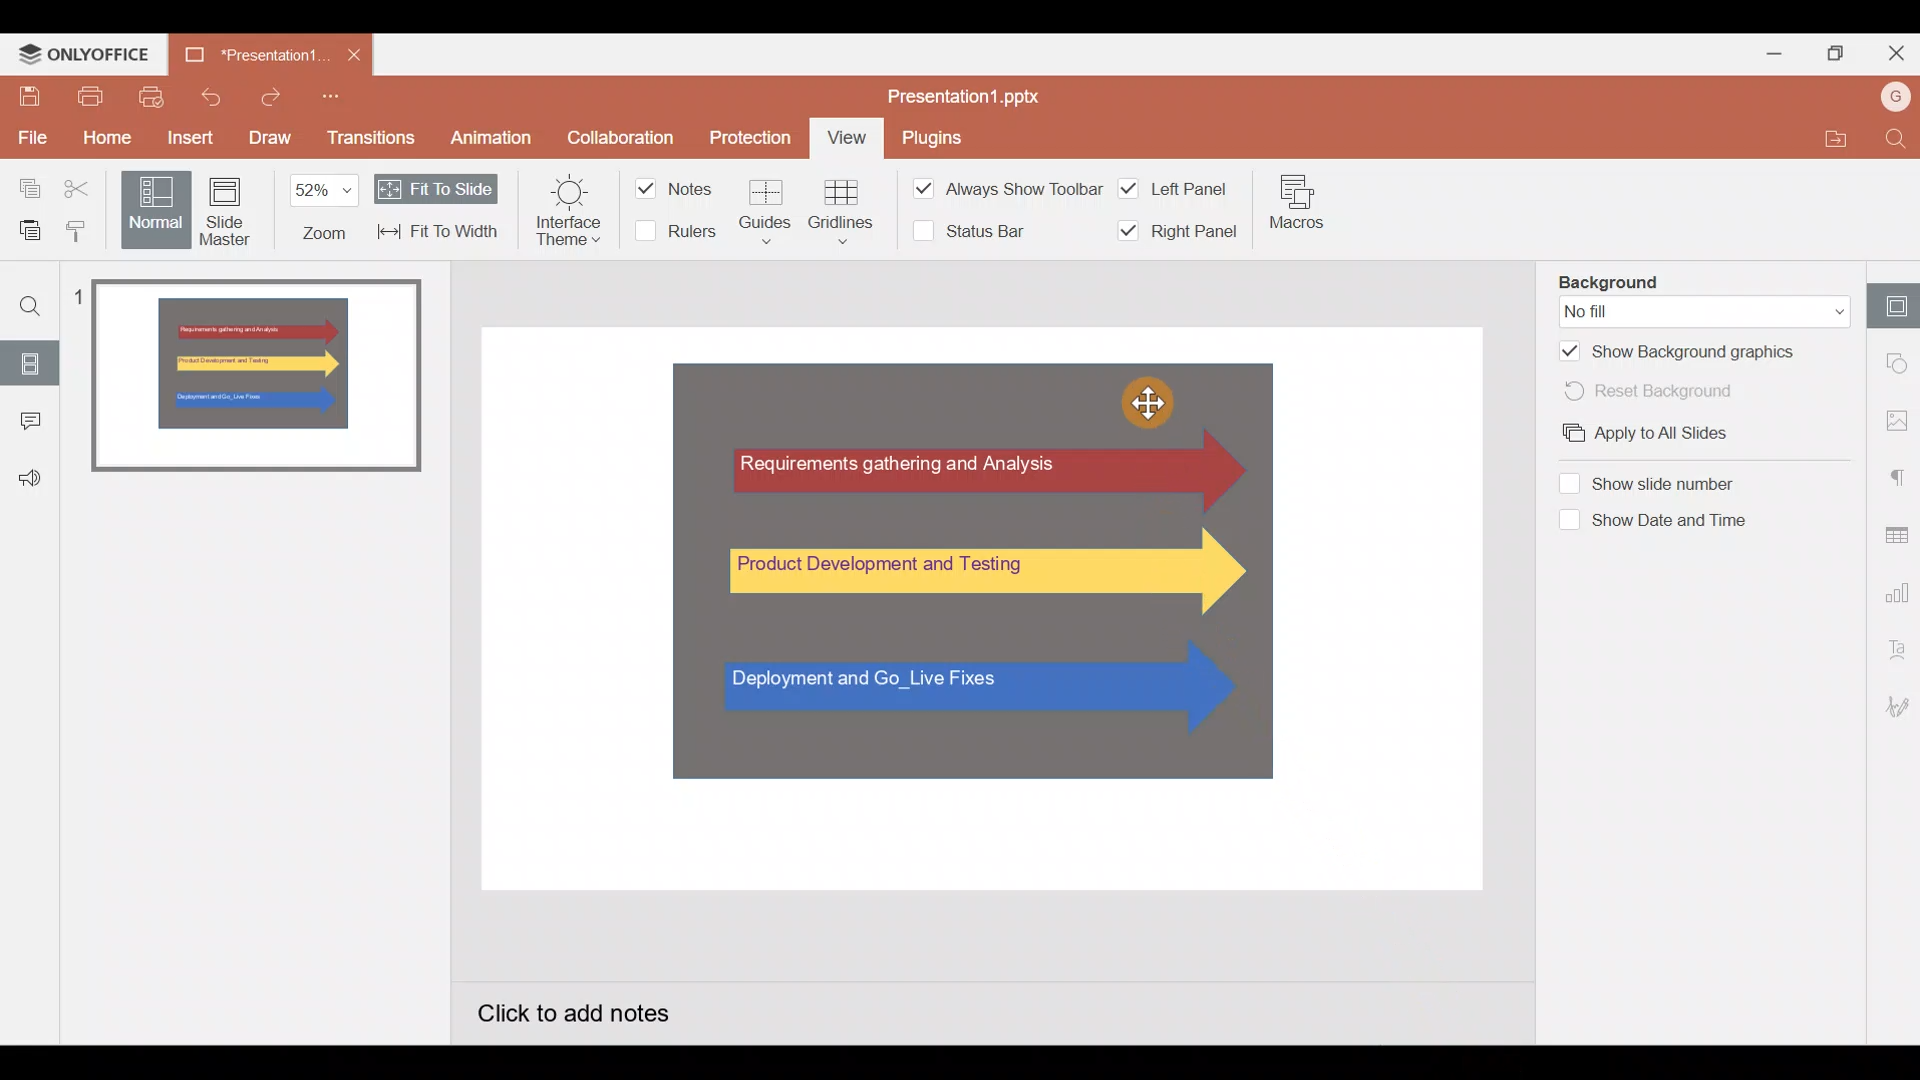 This screenshot has width=1920, height=1080. Describe the element at coordinates (79, 229) in the screenshot. I see `Copy style` at that location.